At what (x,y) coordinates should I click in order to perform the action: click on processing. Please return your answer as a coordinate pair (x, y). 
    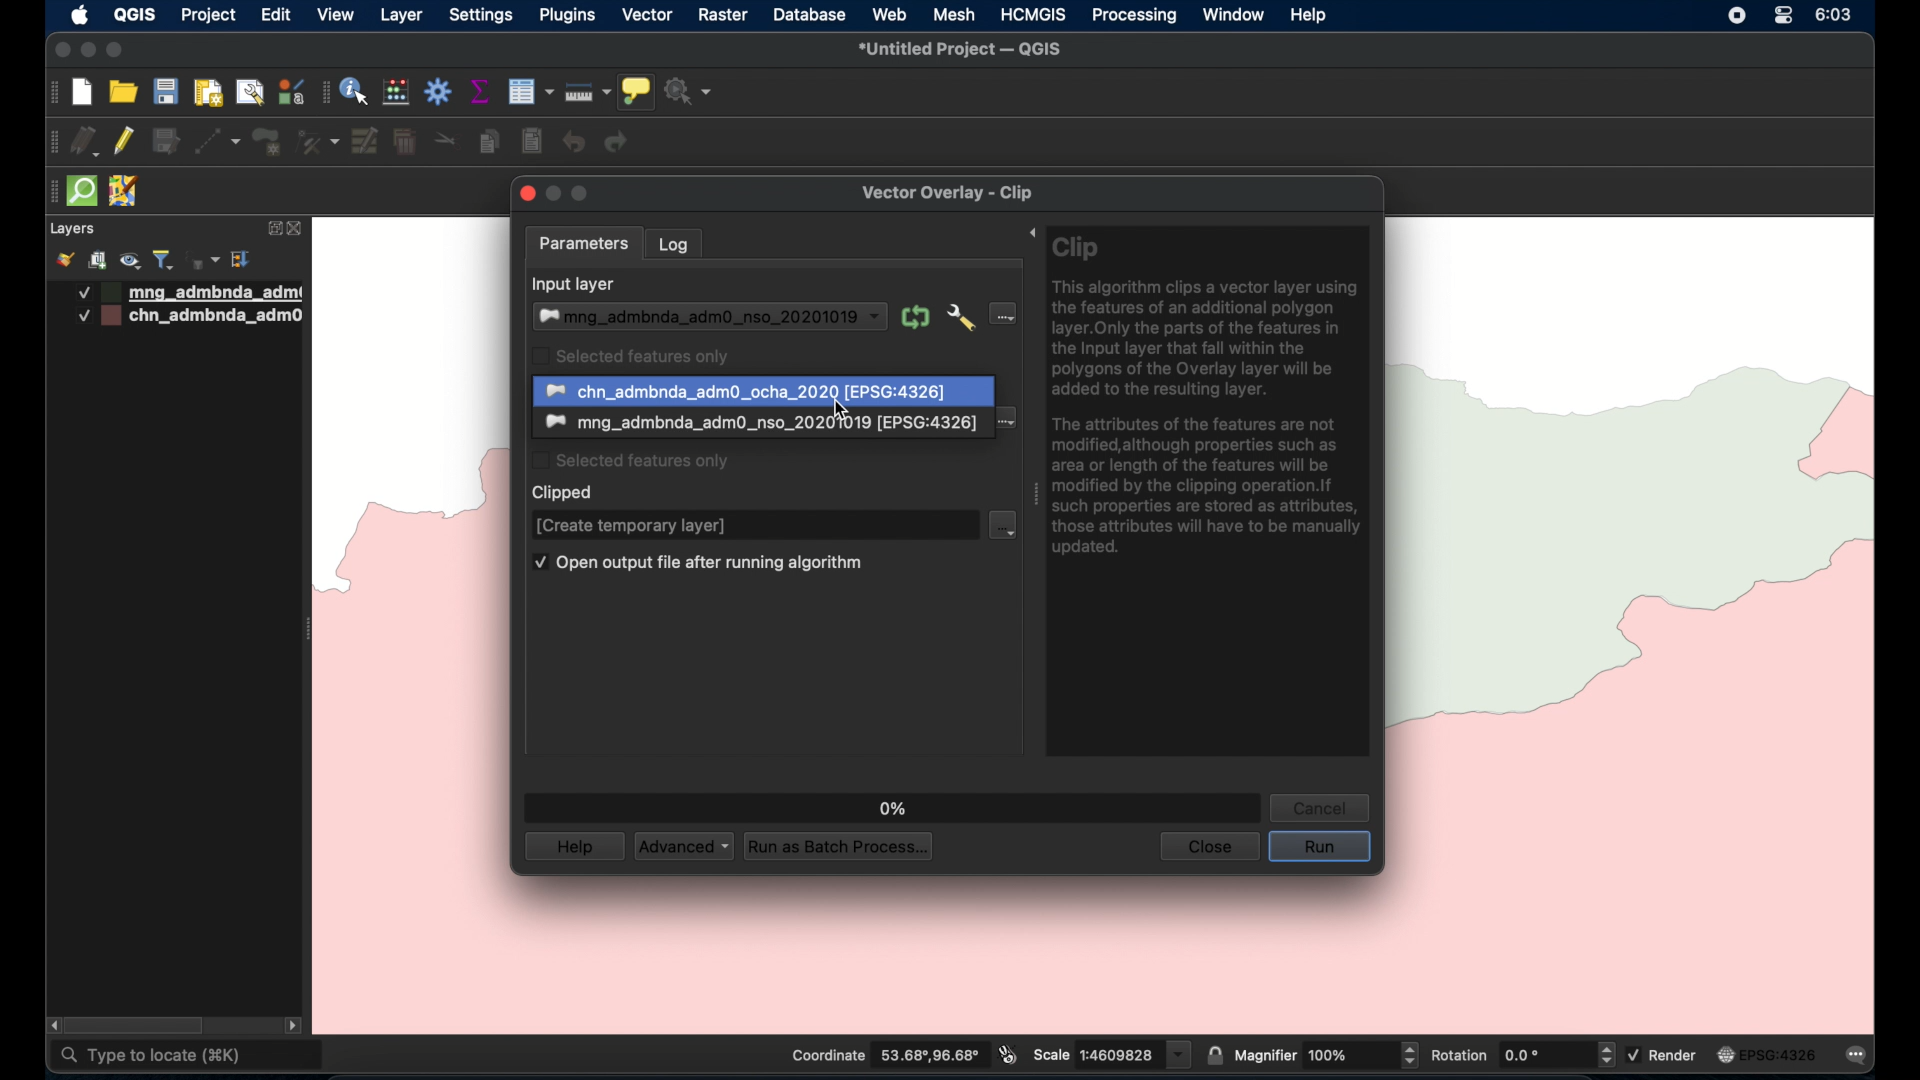
    Looking at the image, I should click on (1135, 17).